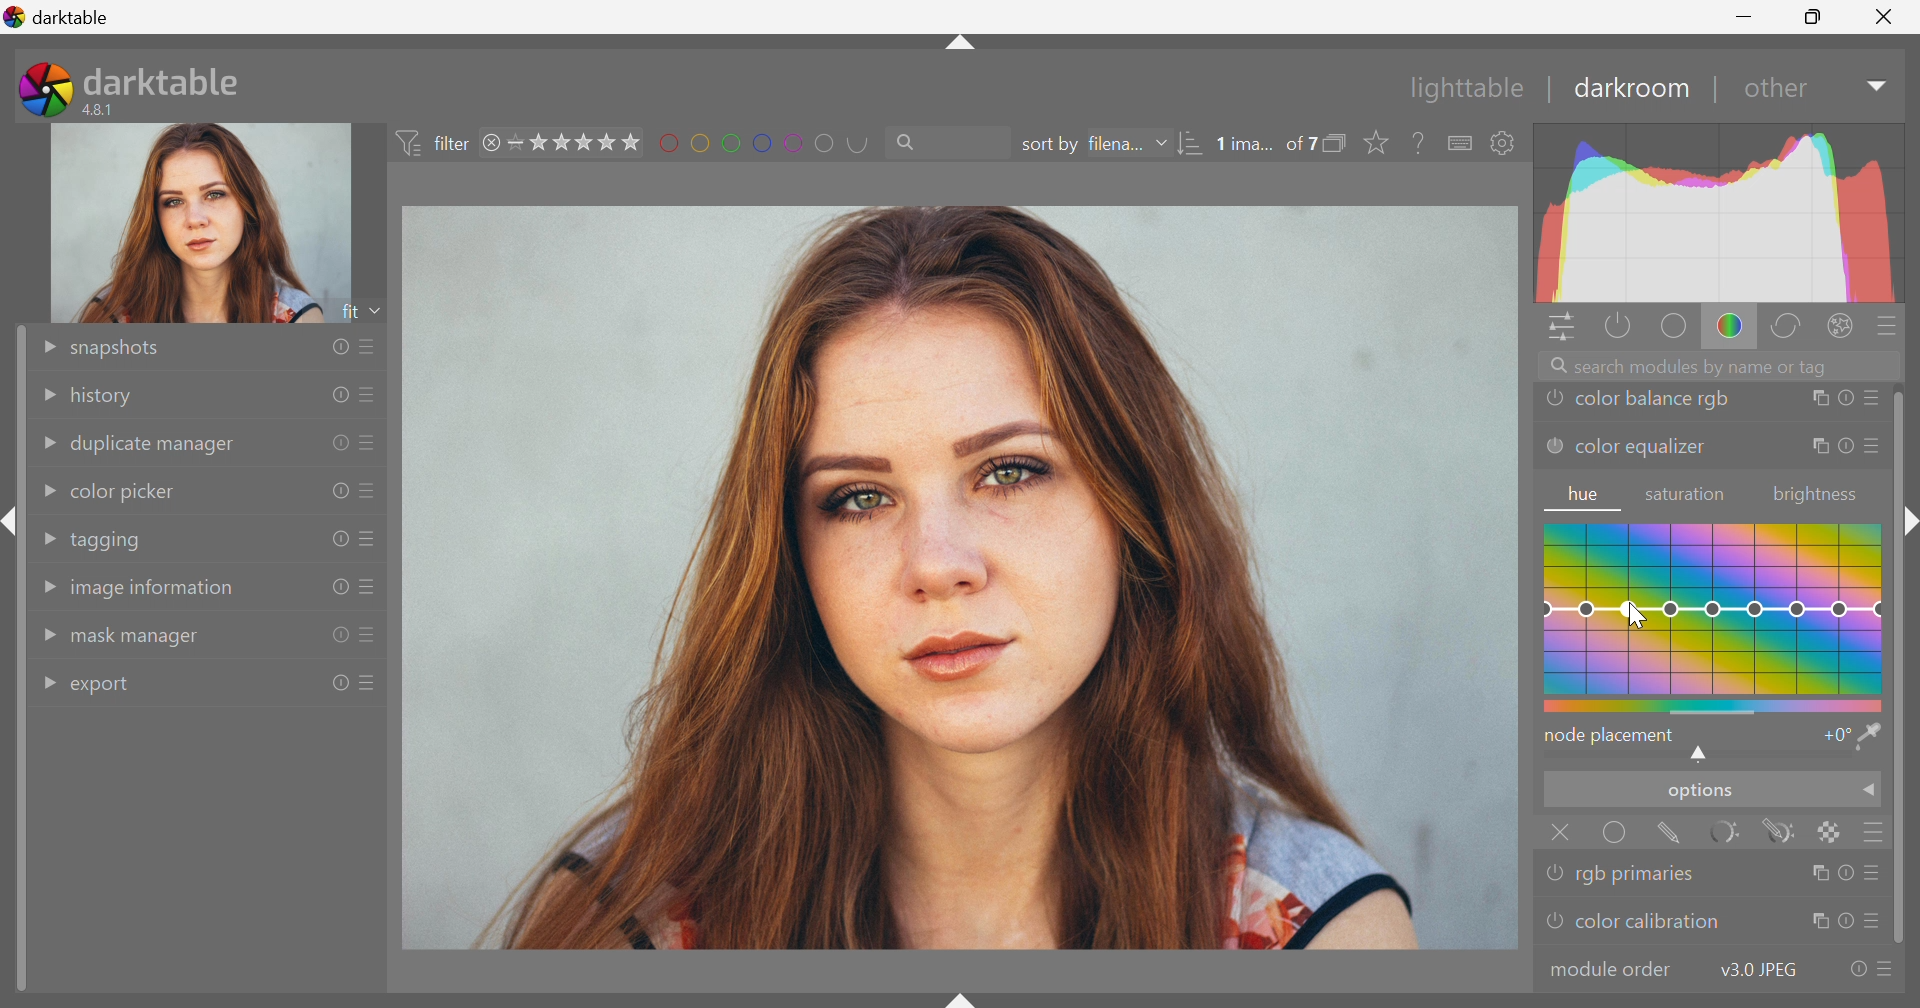 Image resolution: width=1920 pixels, height=1008 pixels. I want to click on remove filter, so click(492, 143).